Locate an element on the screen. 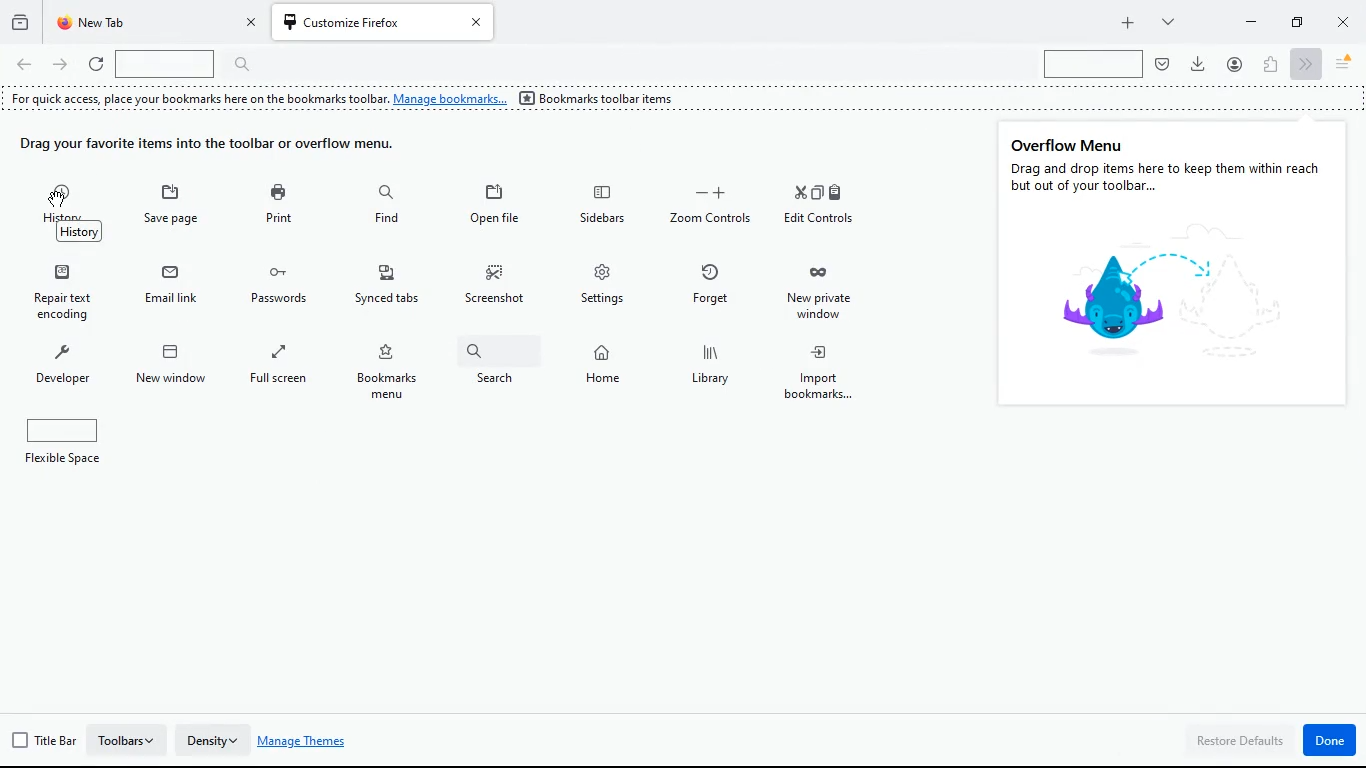 The height and width of the screenshot is (768, 1366). bookmarks toolbar itens is located at coordinates (602, 100).